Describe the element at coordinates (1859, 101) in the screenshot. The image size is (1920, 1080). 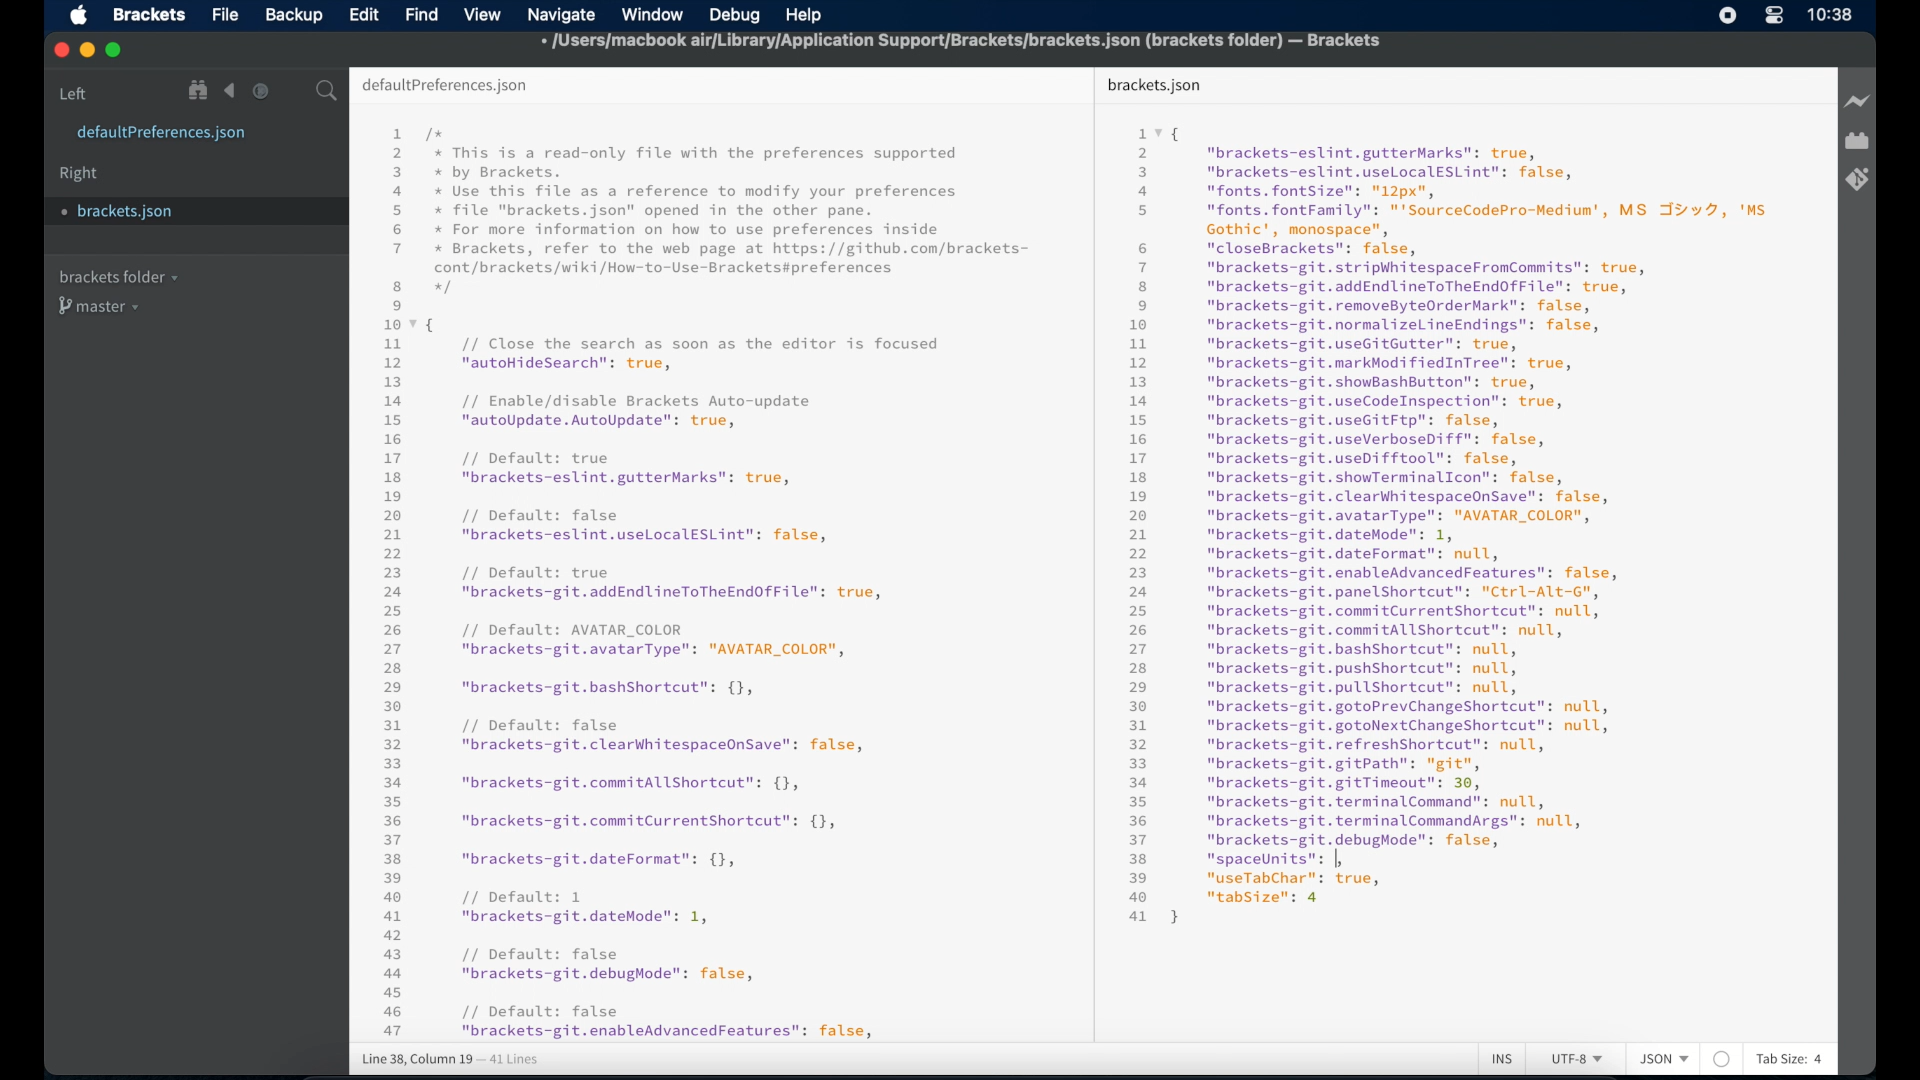
I see `live preview` at that location.